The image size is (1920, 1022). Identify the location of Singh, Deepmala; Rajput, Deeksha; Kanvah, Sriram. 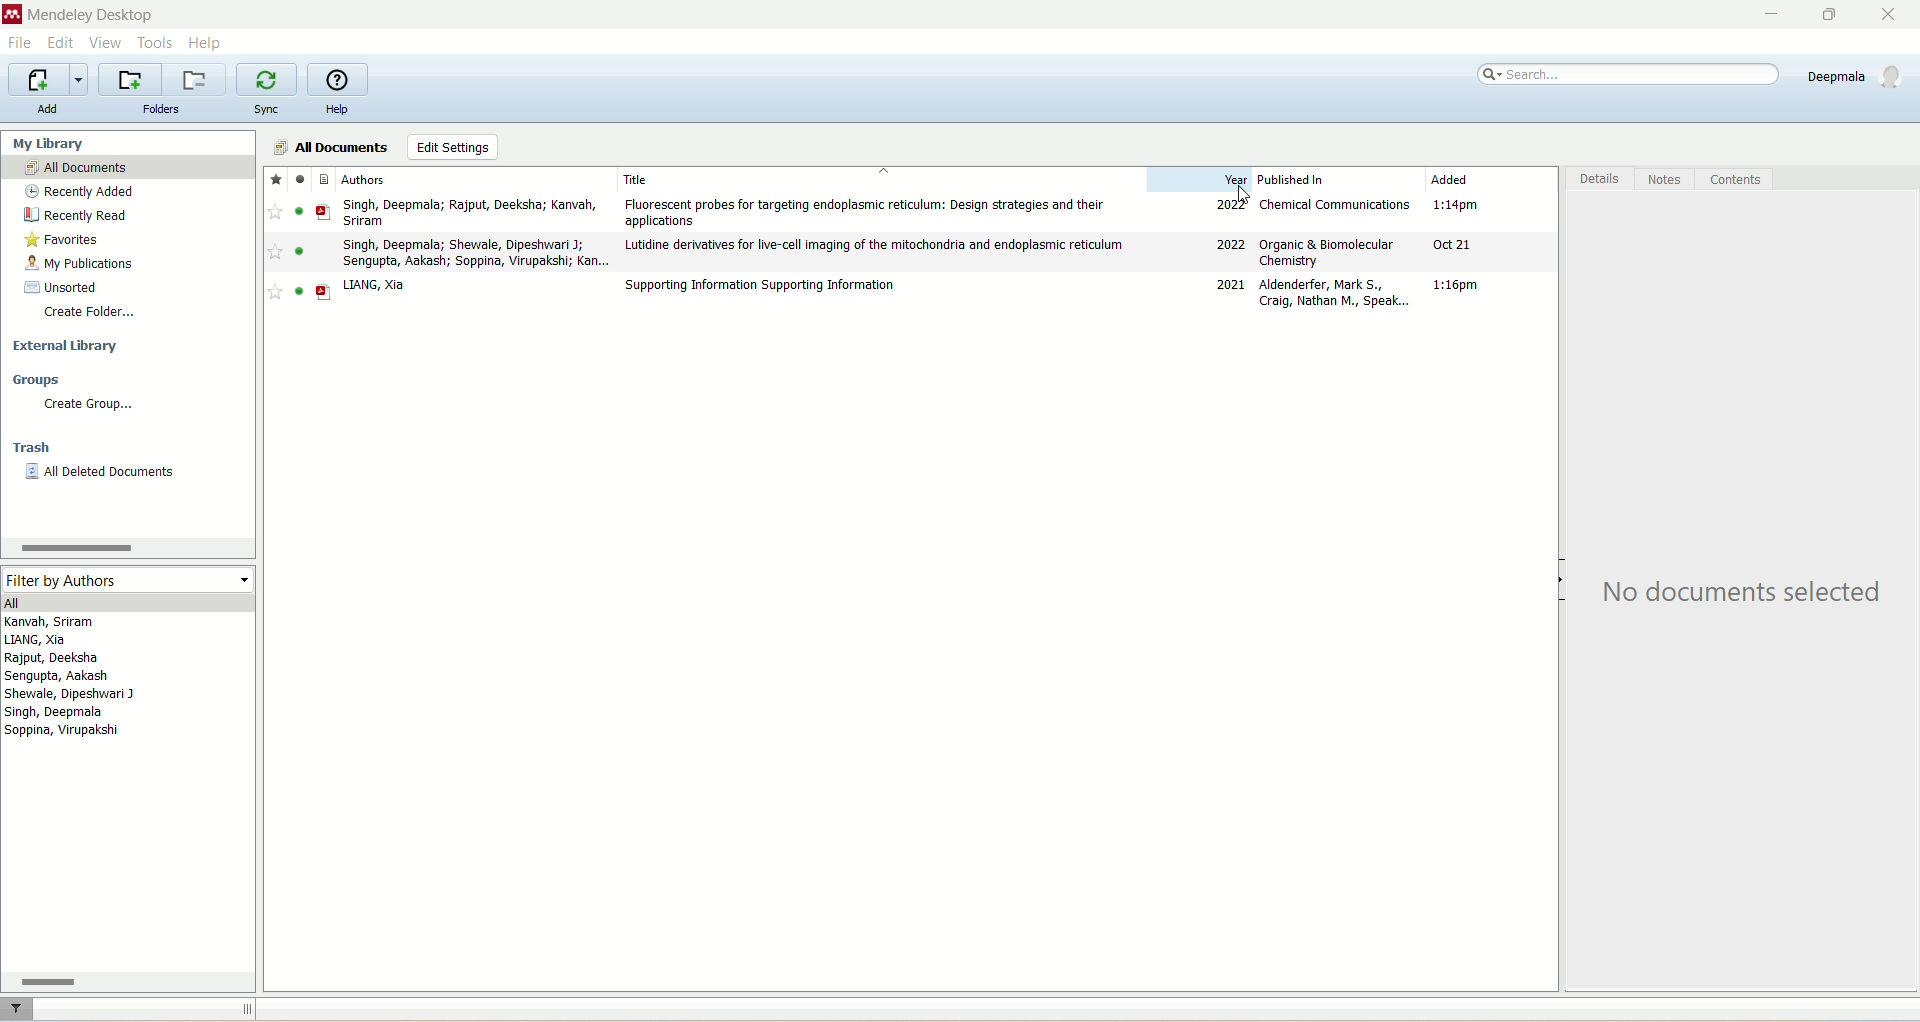
(471, 212).